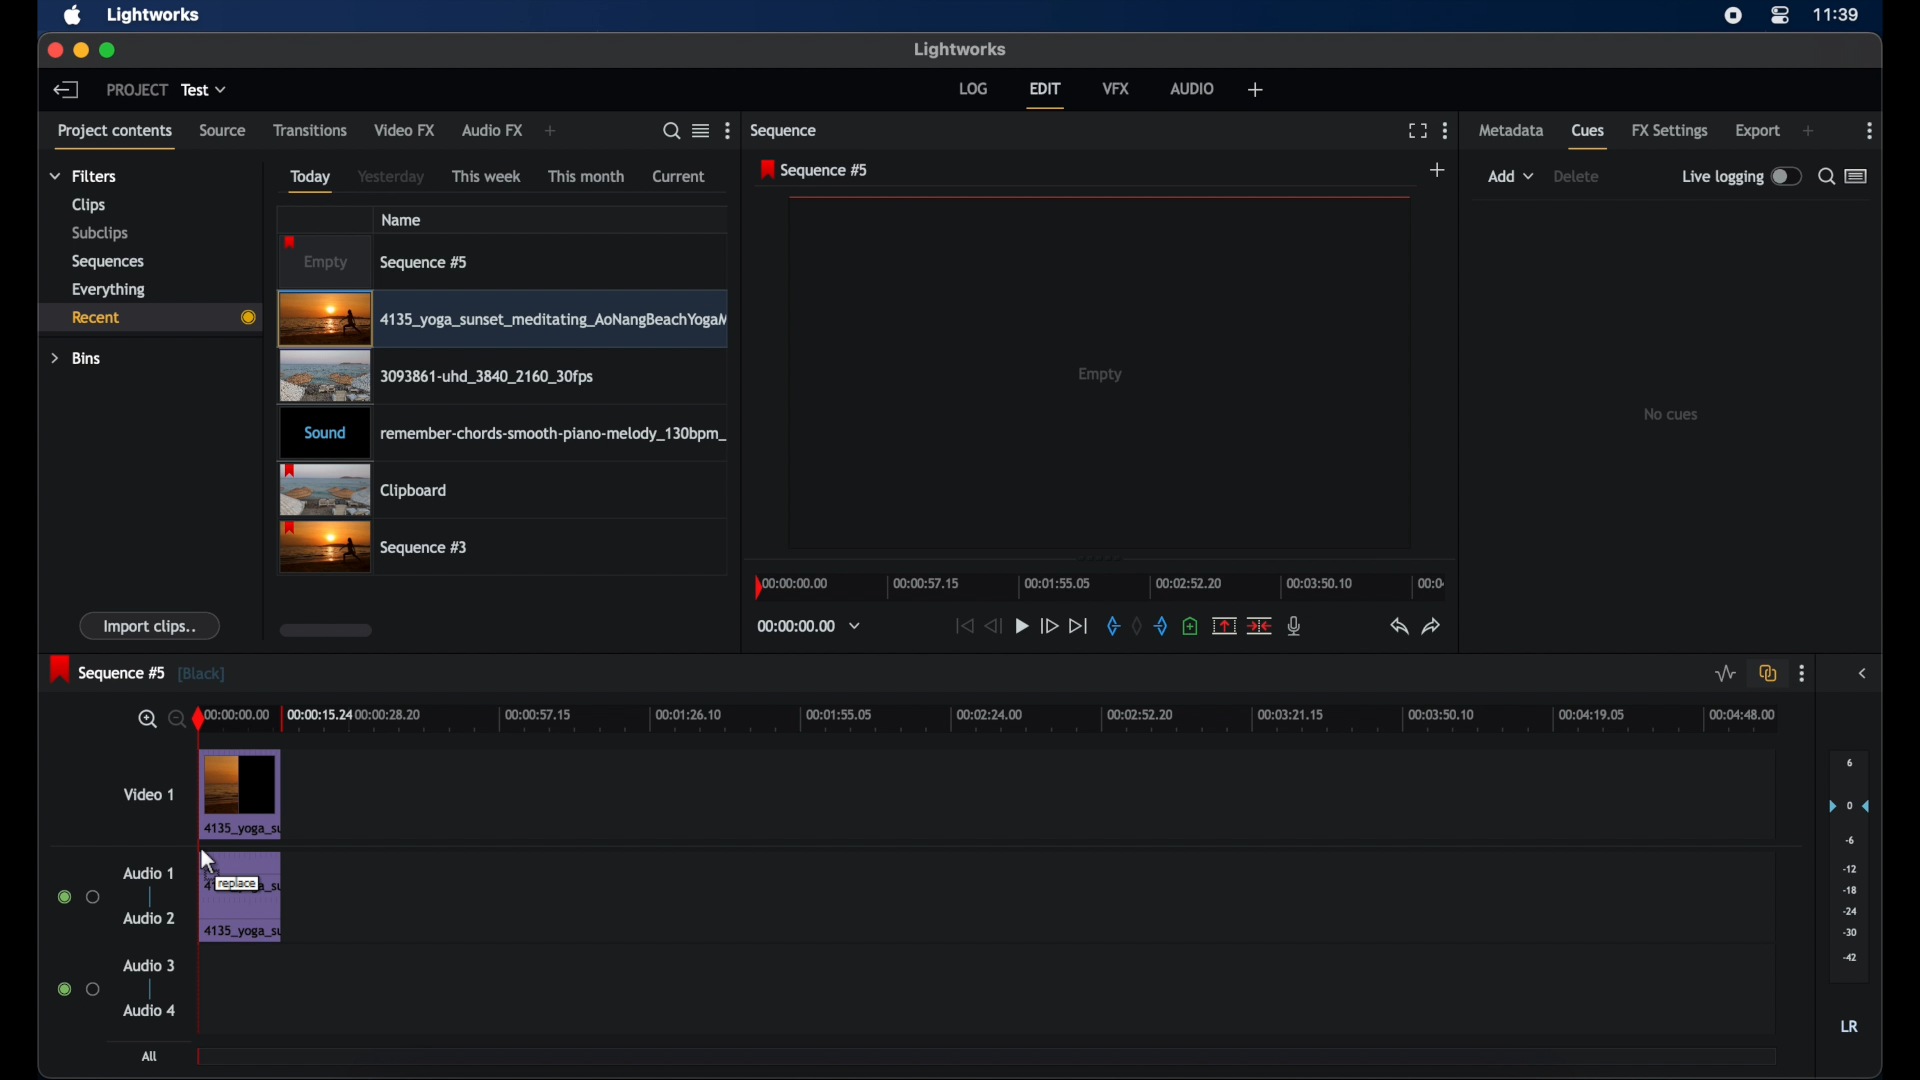 The image size is (1920, 1080). Describe the element at coordinates (1048, 626) in the screenshot. I see `fast forward` at that location.